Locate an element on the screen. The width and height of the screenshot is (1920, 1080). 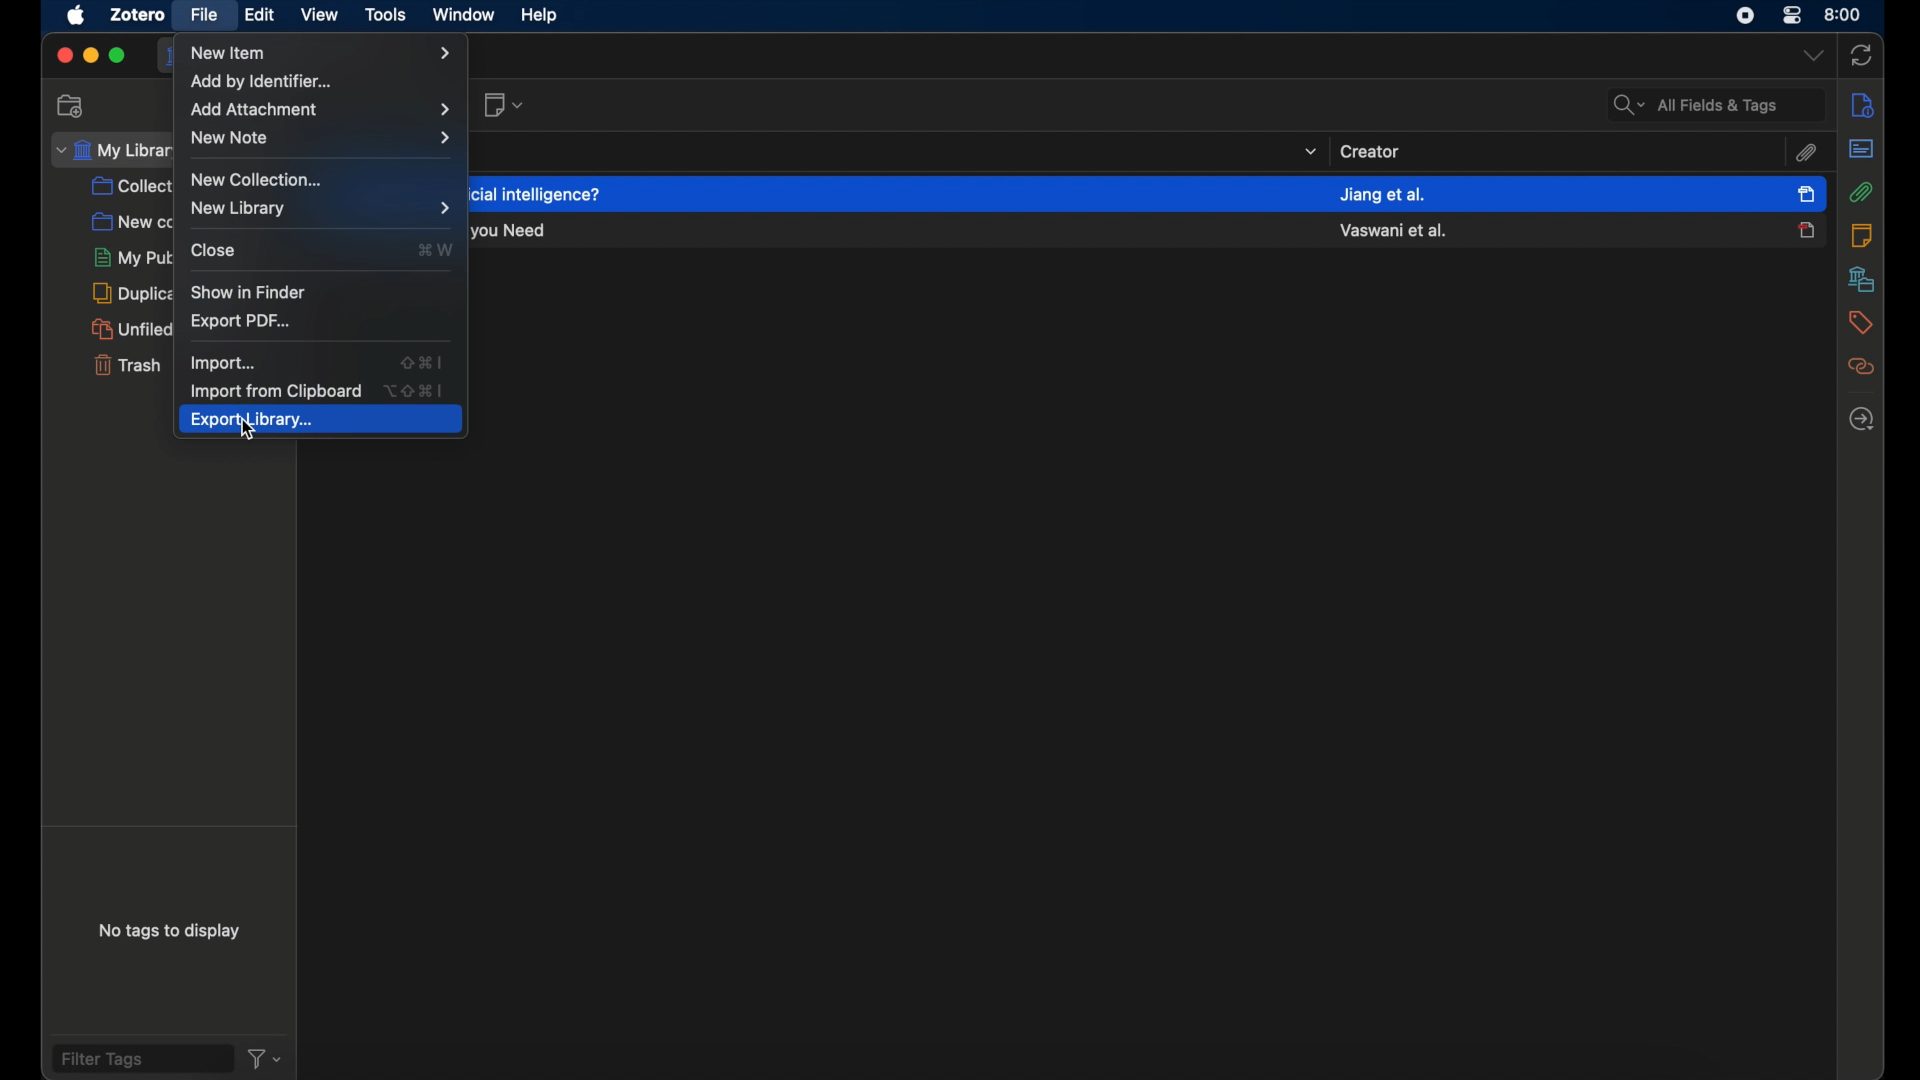
new collection is located at coordinates (72, 105).